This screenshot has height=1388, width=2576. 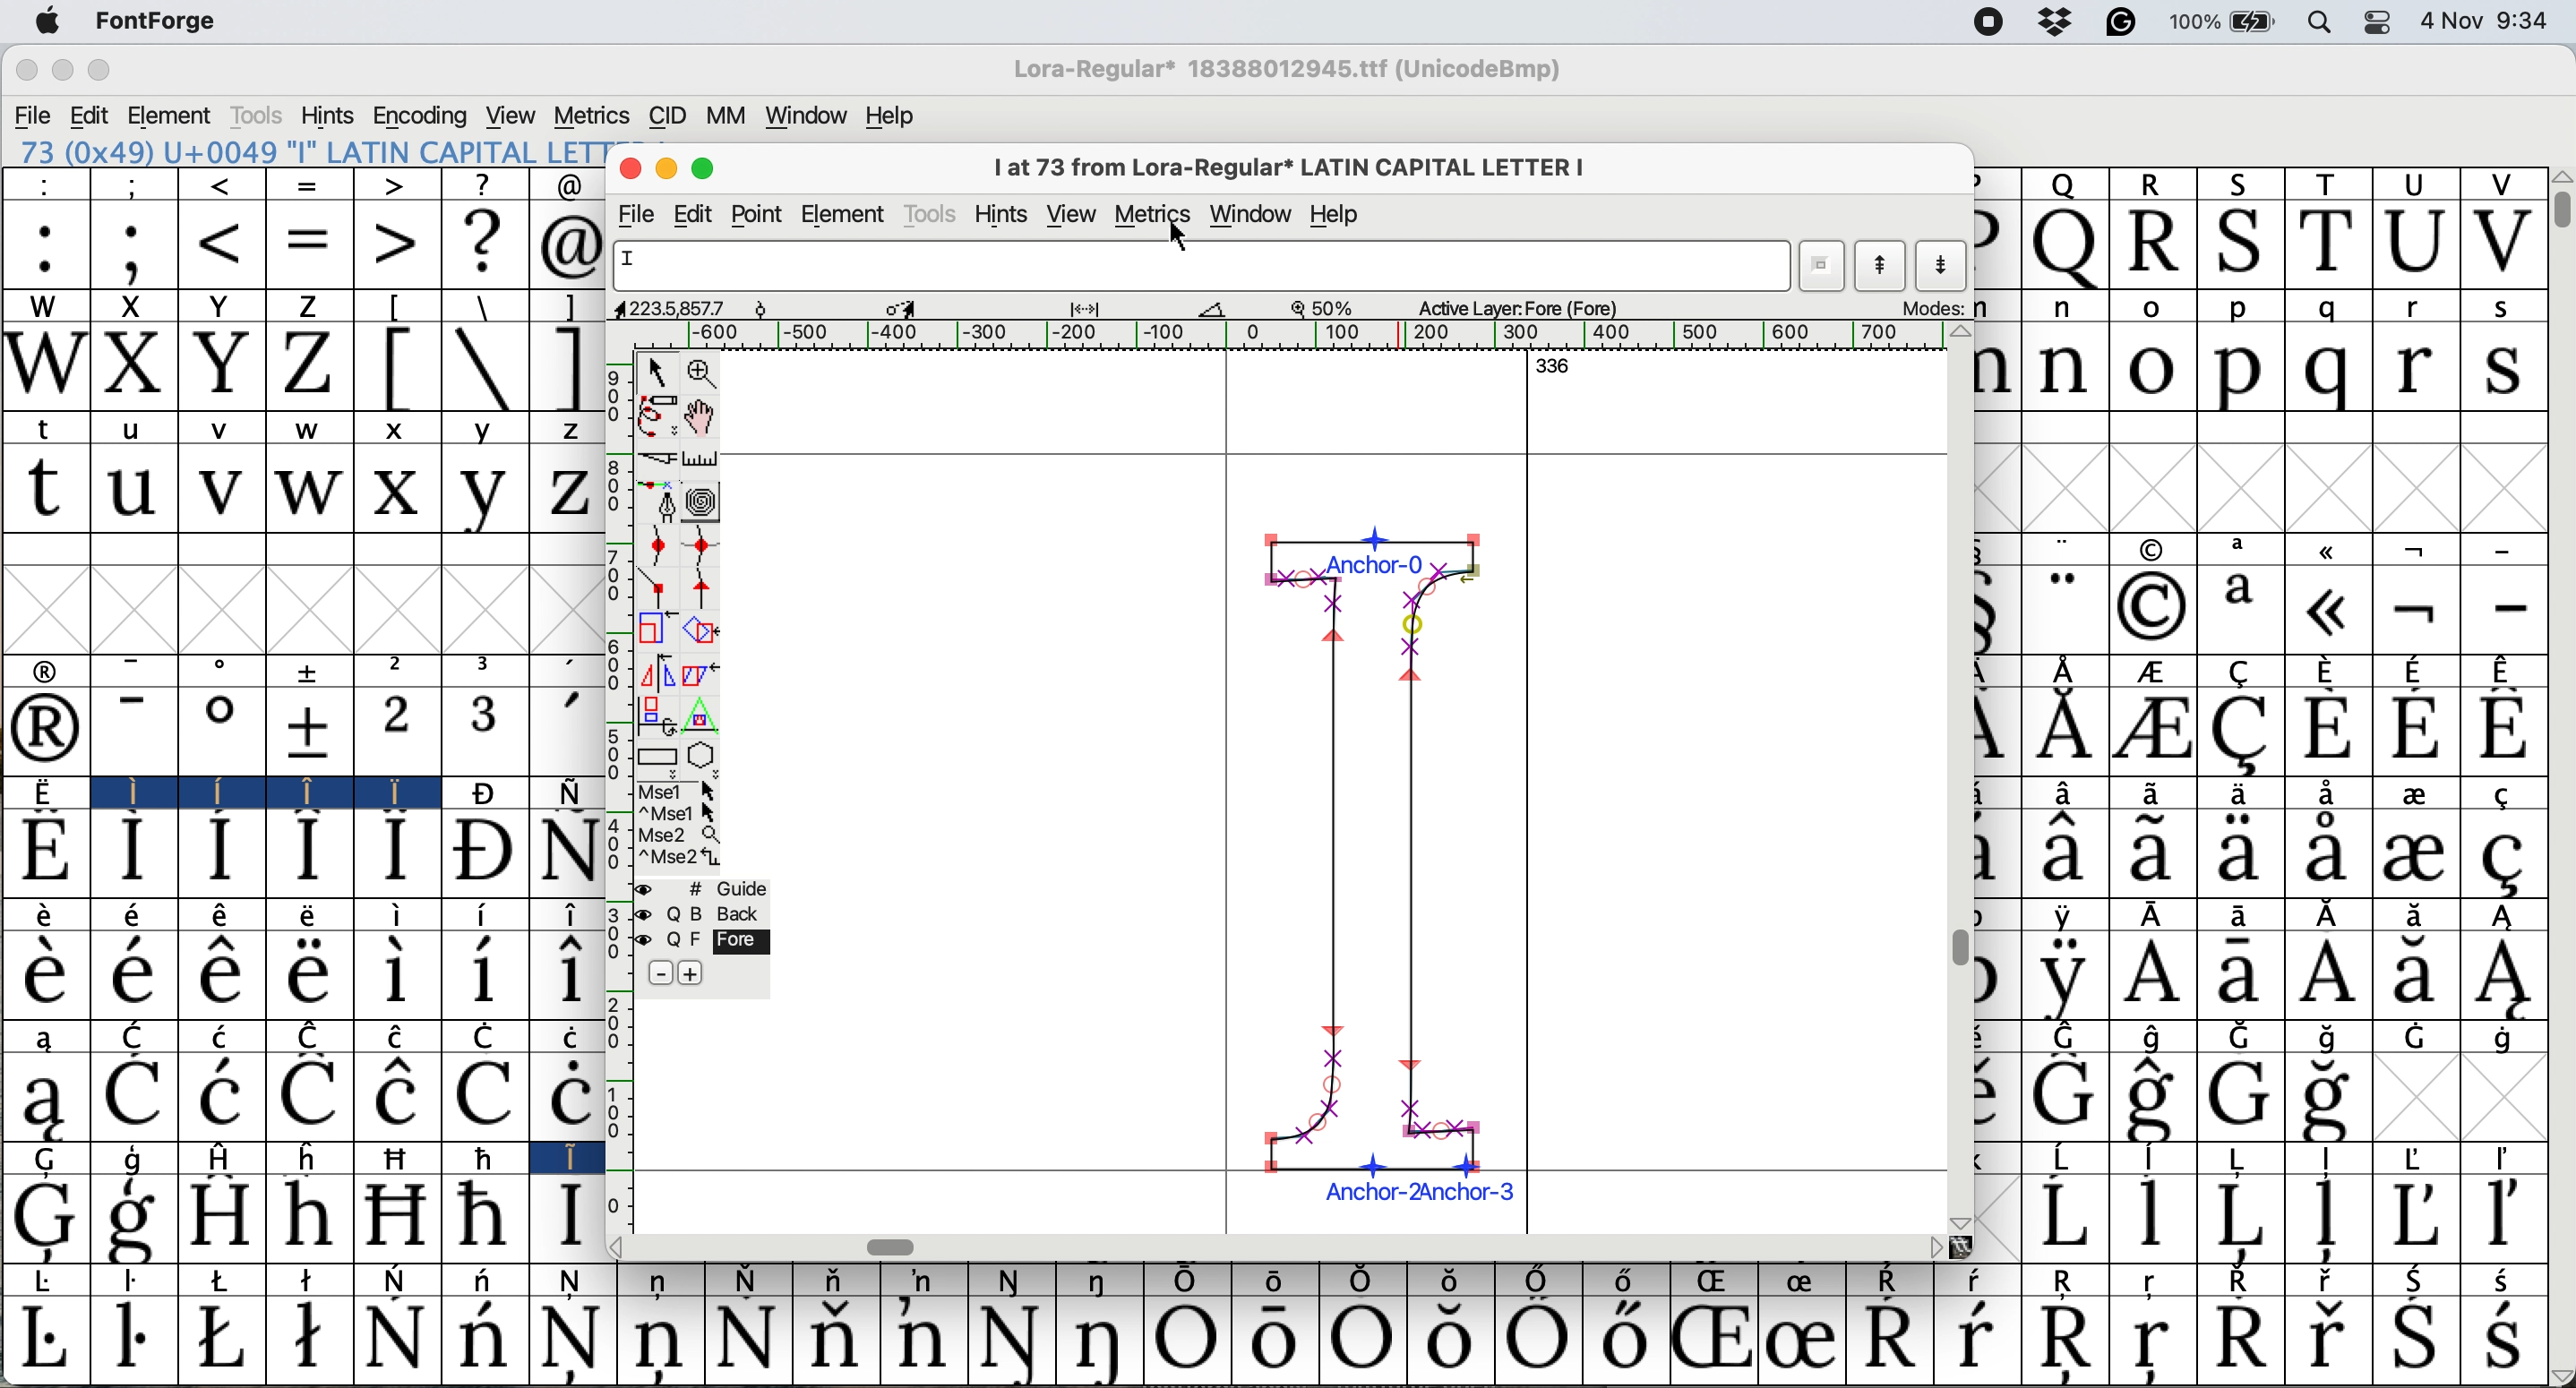 What do you see at coordinates (224, 186) in the screenshot?
I see `<` at bounding box center [224, 186].